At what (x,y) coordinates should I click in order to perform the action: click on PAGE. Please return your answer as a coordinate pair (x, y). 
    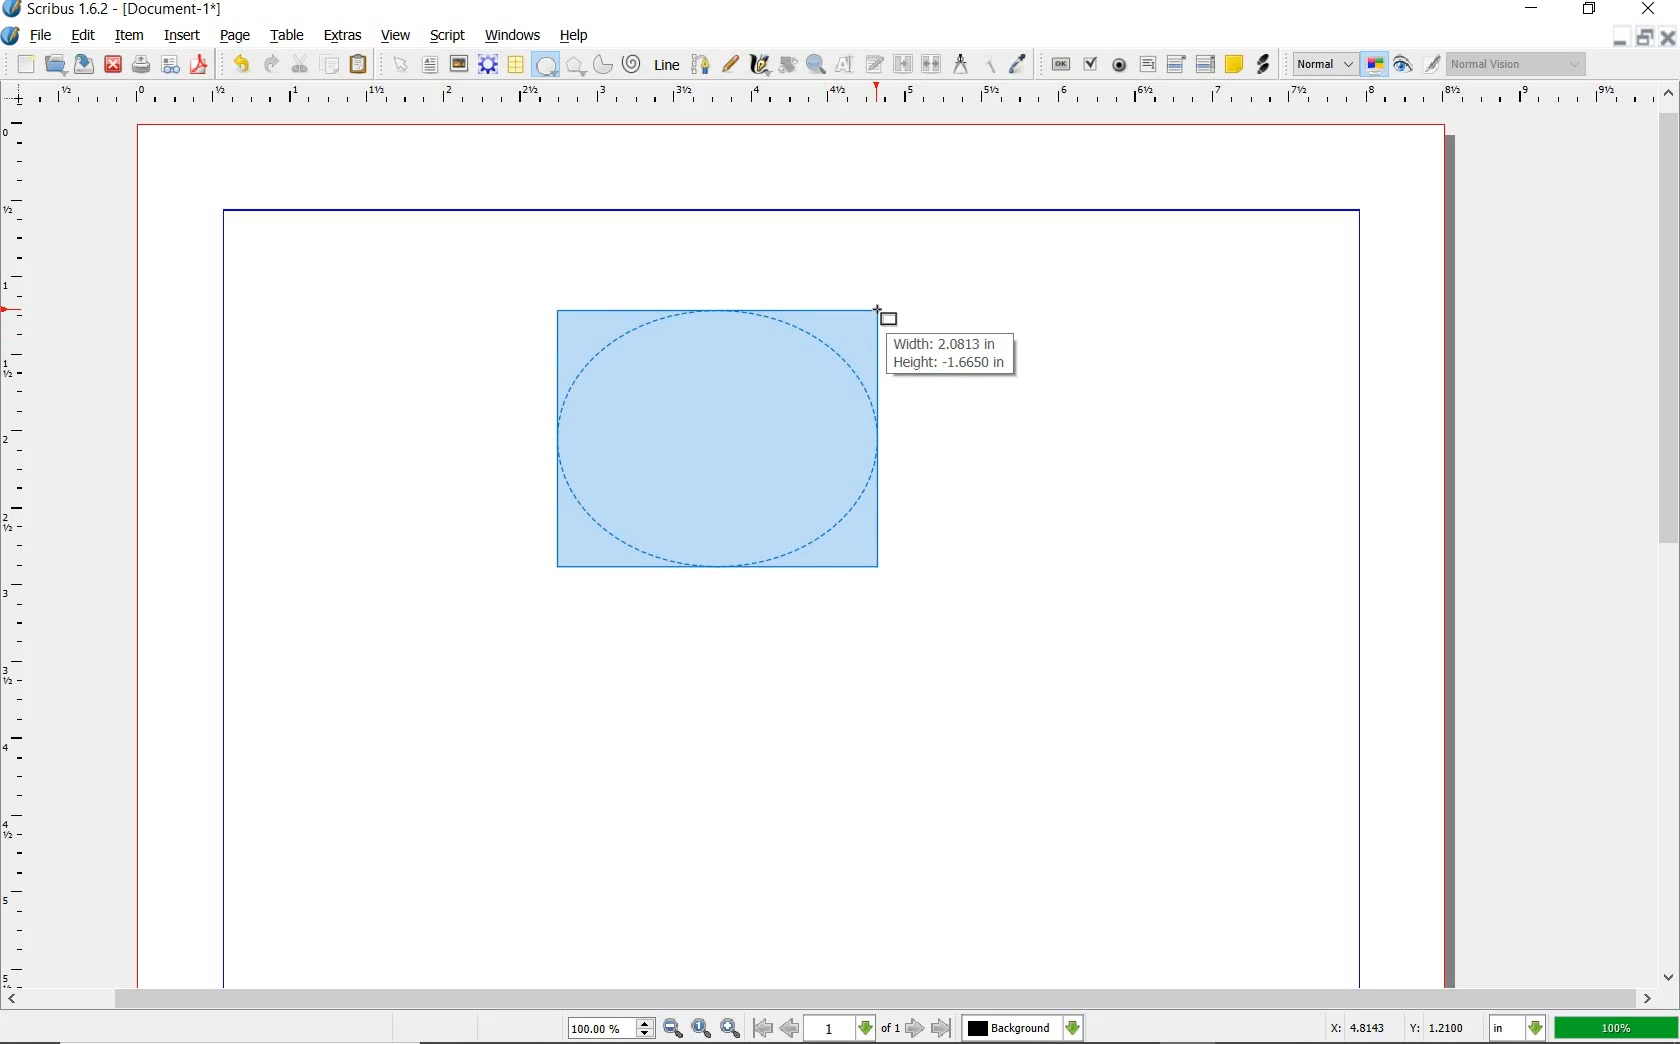
    Looking at the image, I should click on (232, 37).